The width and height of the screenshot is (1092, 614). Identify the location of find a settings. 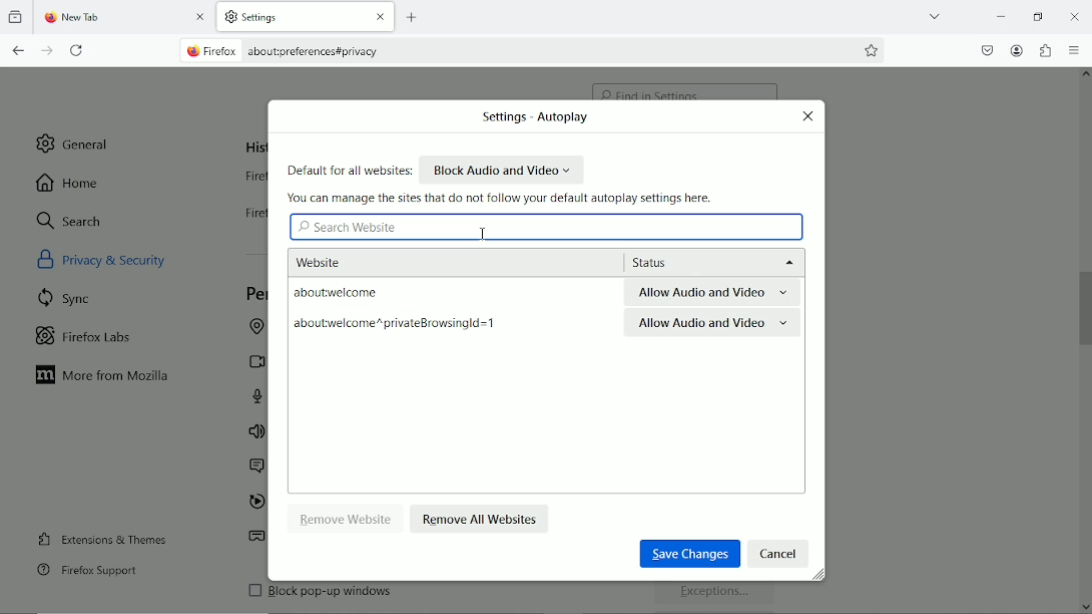
(686, 86).